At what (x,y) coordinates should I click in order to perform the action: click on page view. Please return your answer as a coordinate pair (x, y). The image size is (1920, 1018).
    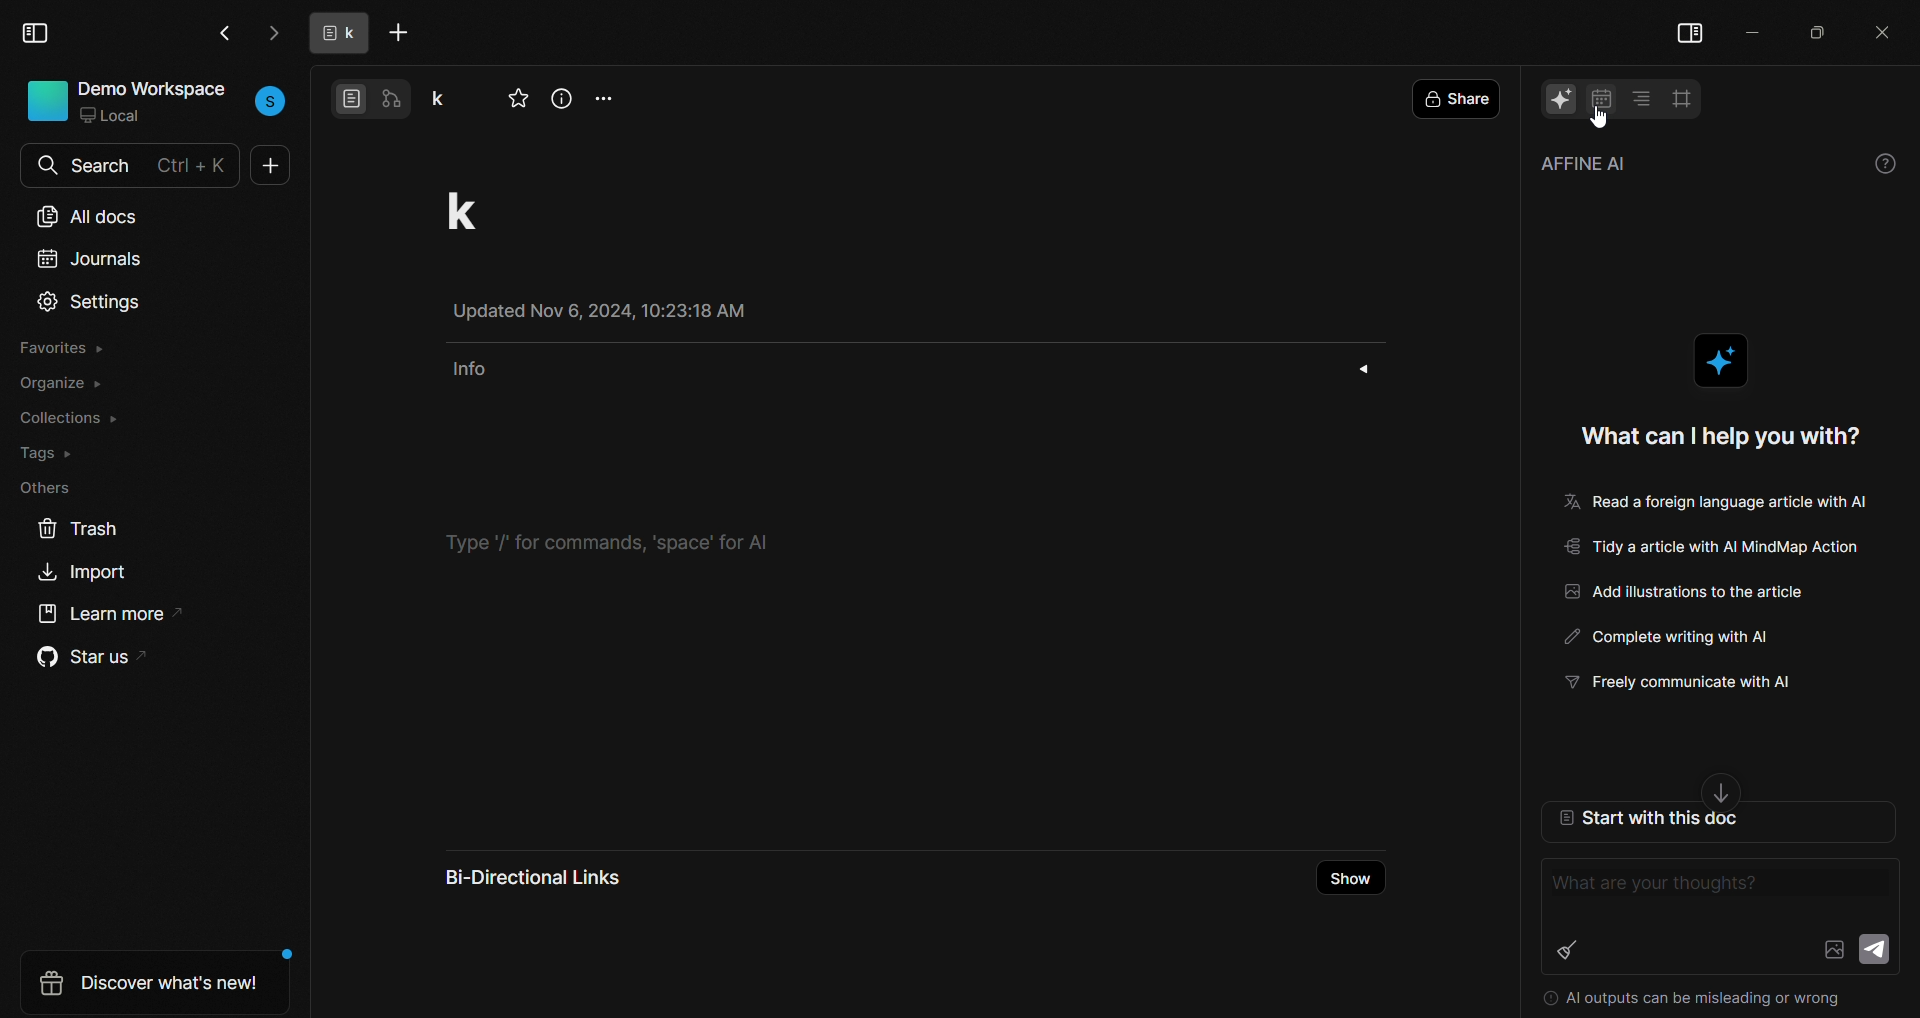
    Looking at the image, I should click on (350, 97).